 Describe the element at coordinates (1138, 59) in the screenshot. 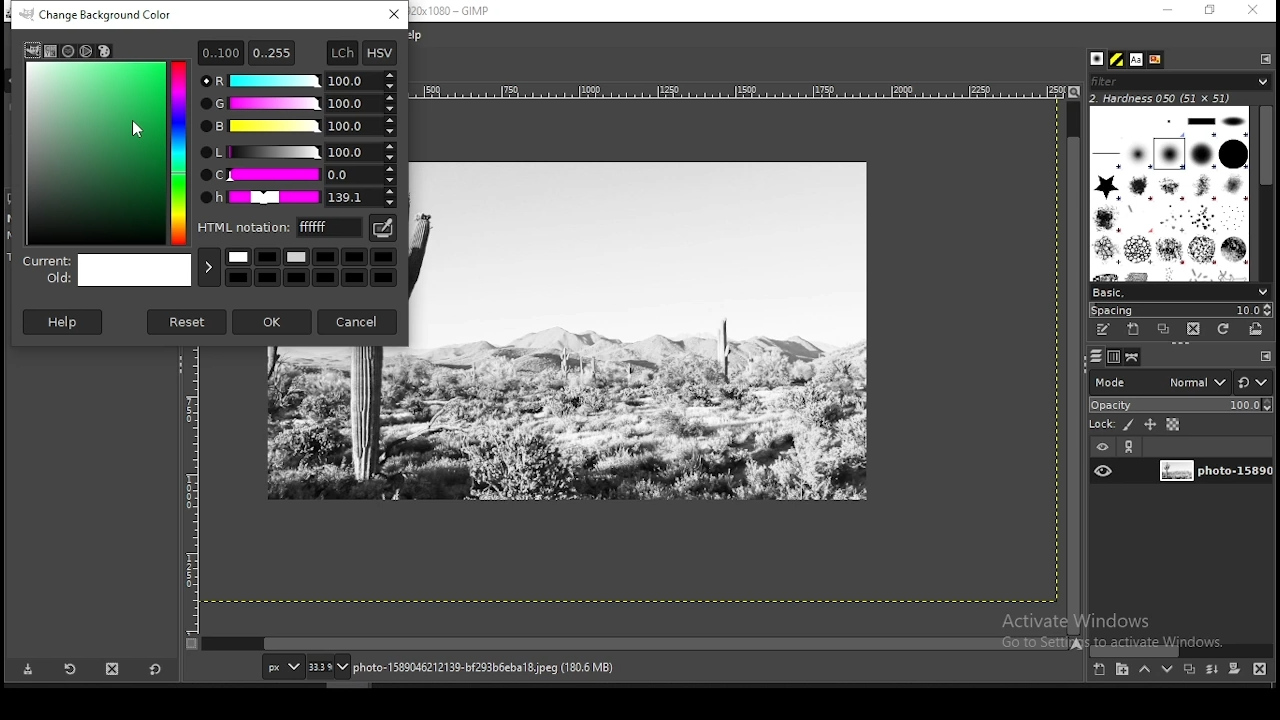

I see `fonts` at that location.